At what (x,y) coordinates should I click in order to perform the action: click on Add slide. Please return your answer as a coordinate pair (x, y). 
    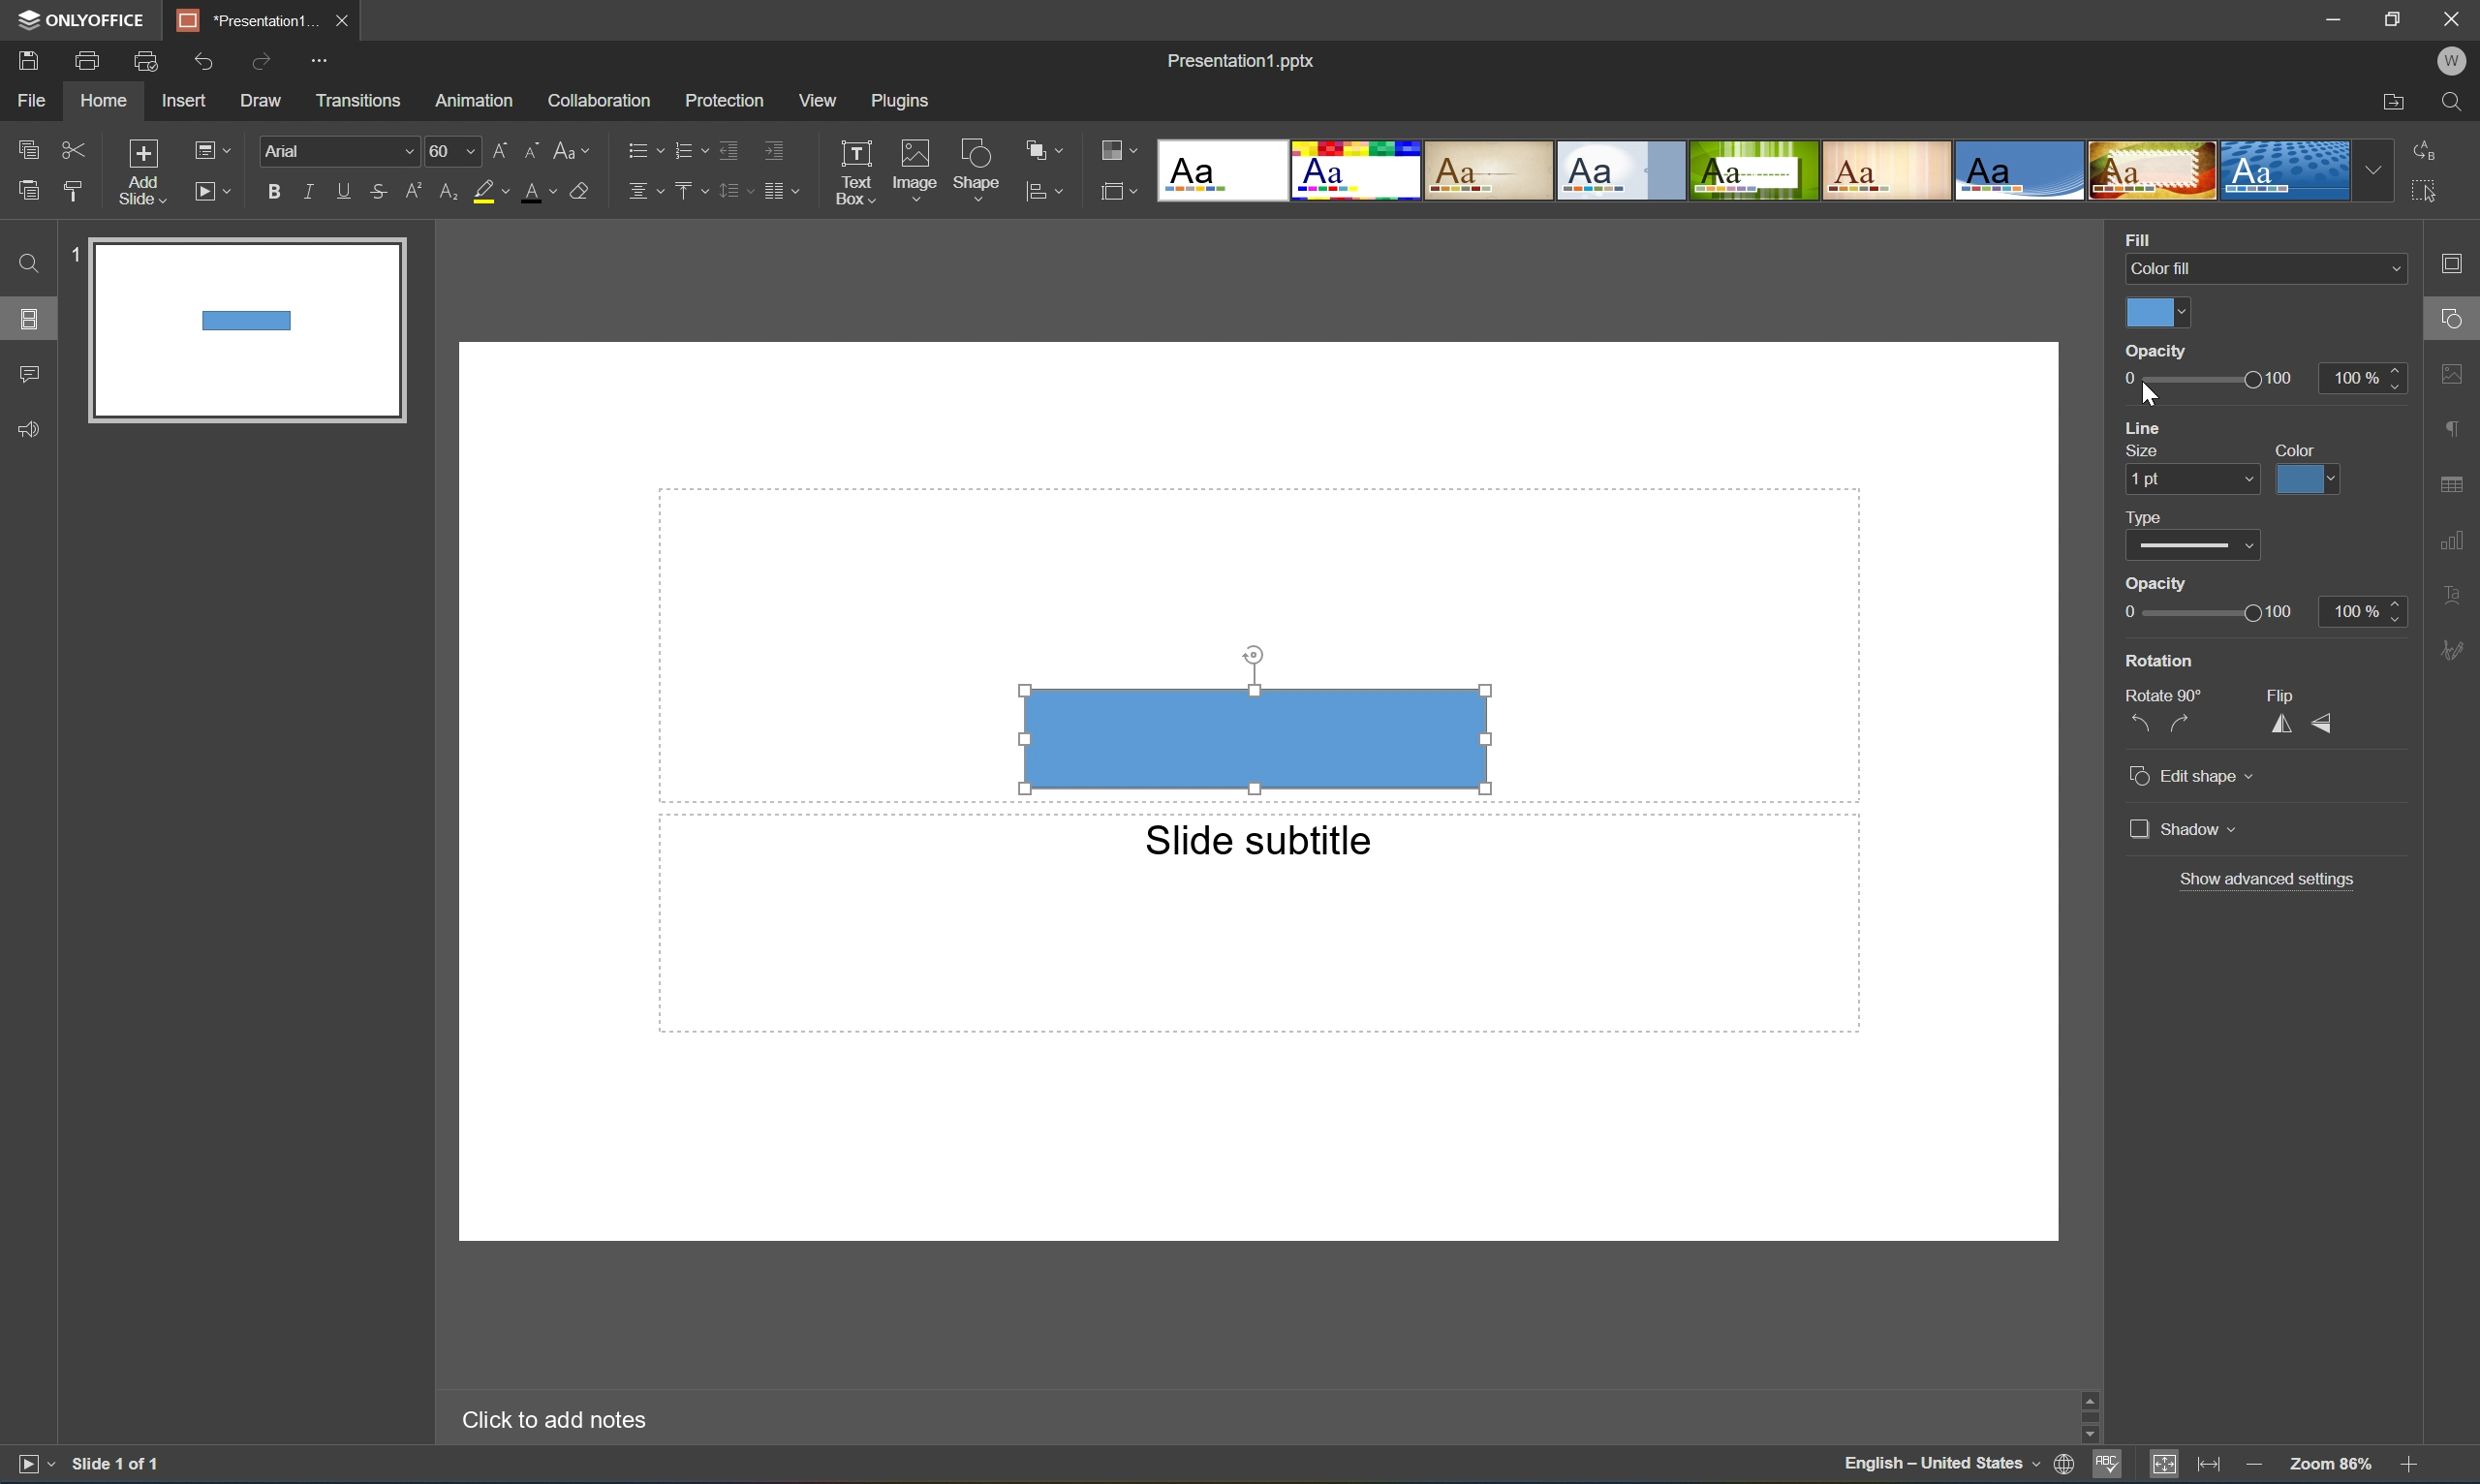
    Looking at the image, I should click on (138, 170).